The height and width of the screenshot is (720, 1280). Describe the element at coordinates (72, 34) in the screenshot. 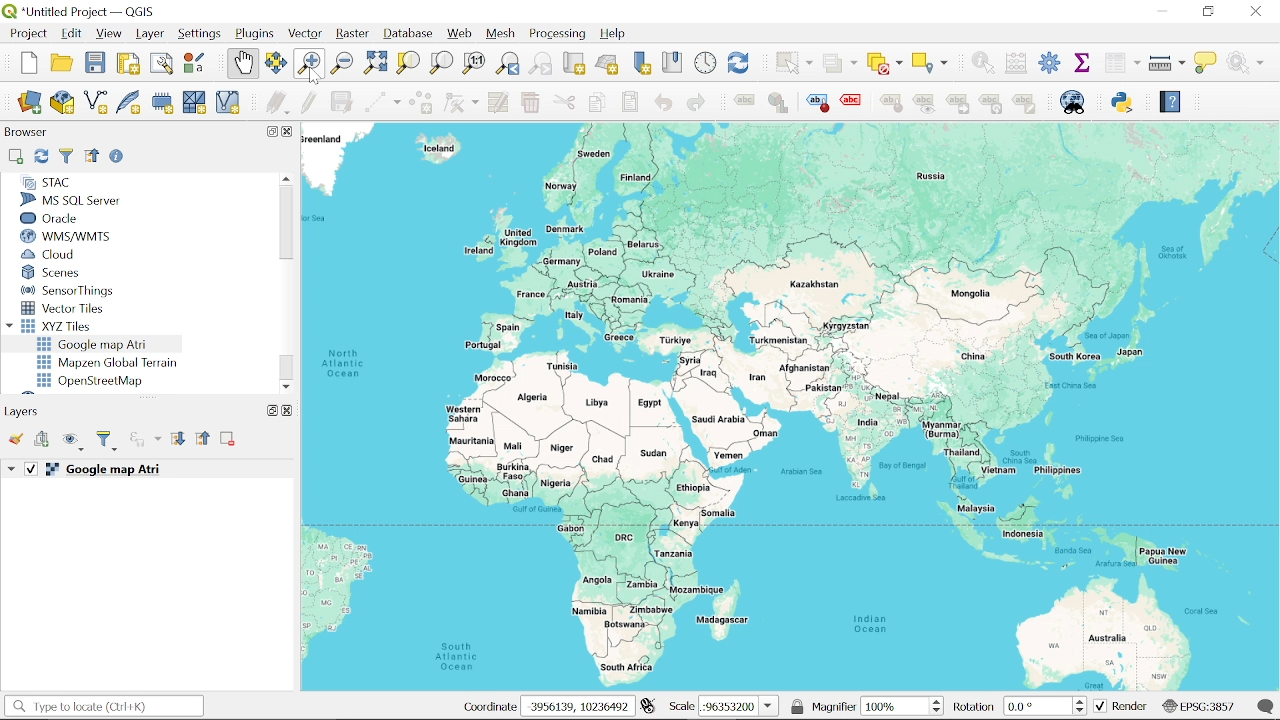

I see `Edit` at that location.